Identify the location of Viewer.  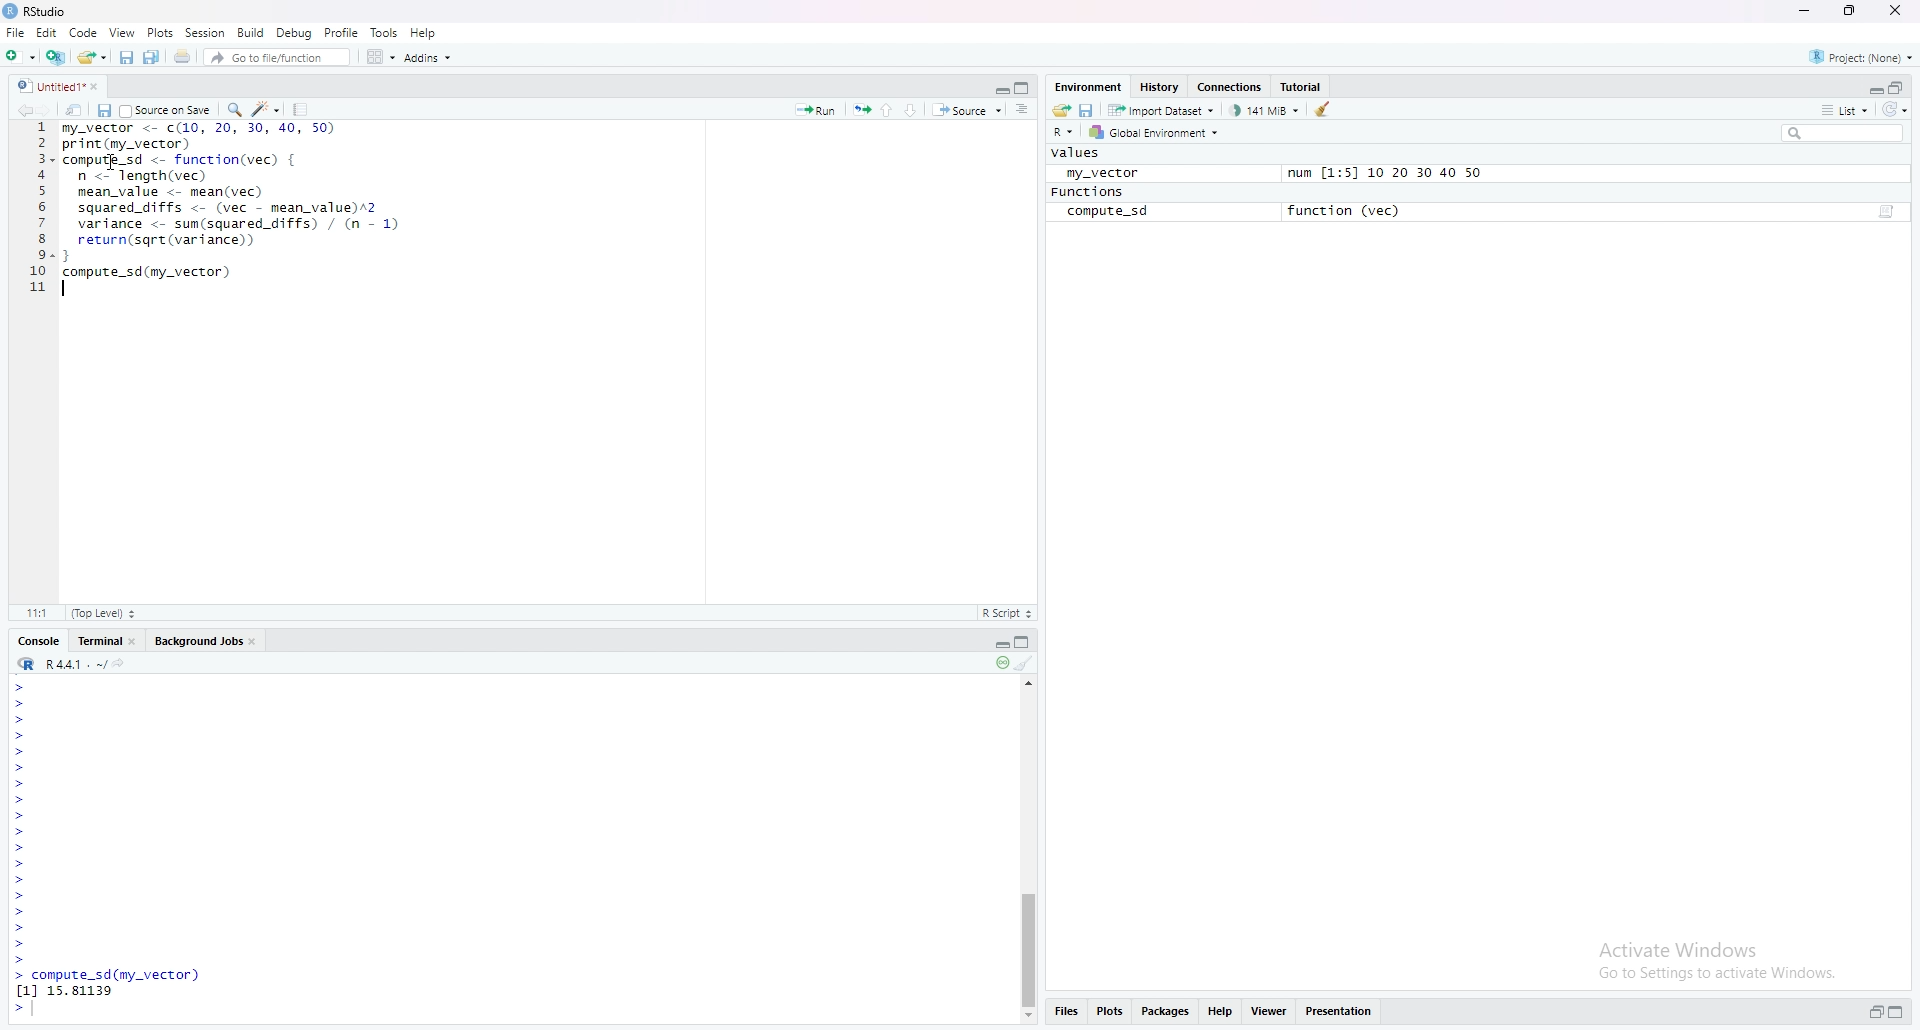
(1266, 1011).